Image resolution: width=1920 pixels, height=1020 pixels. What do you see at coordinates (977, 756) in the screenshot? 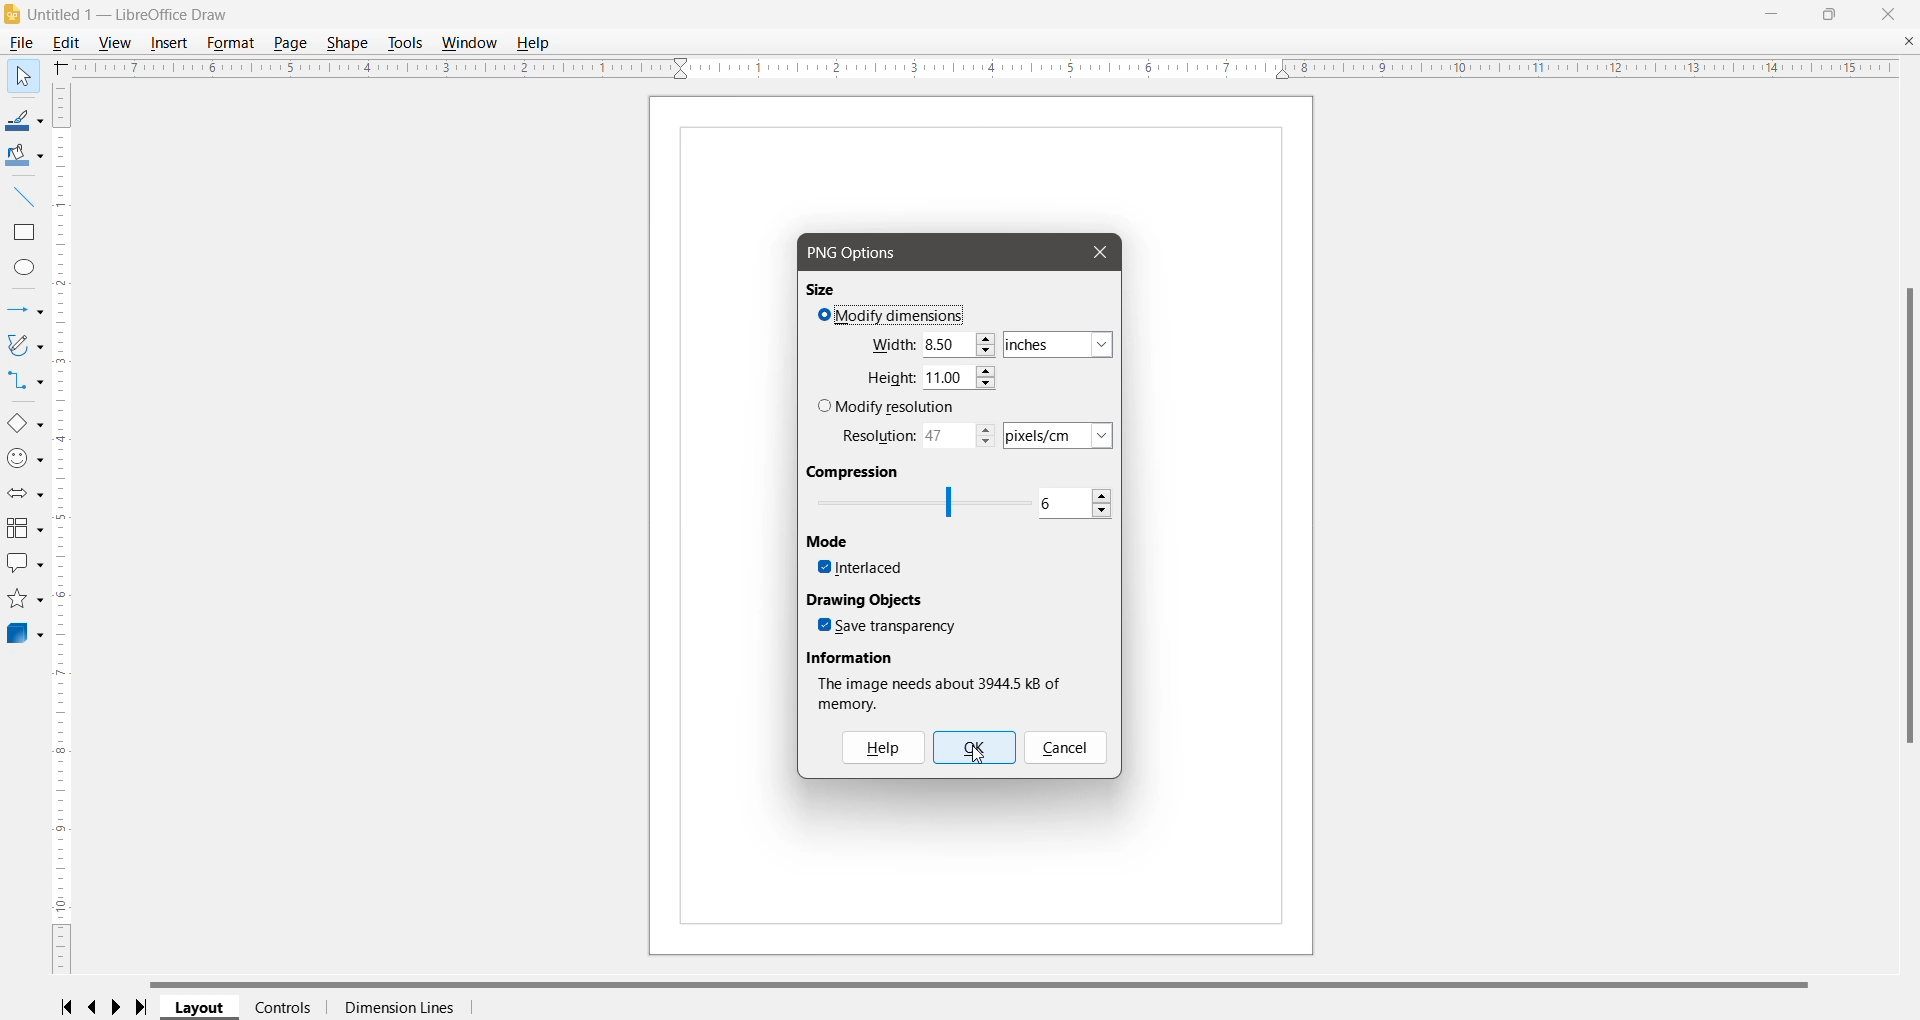
I see `cursor` at bounding box center [977, 756].